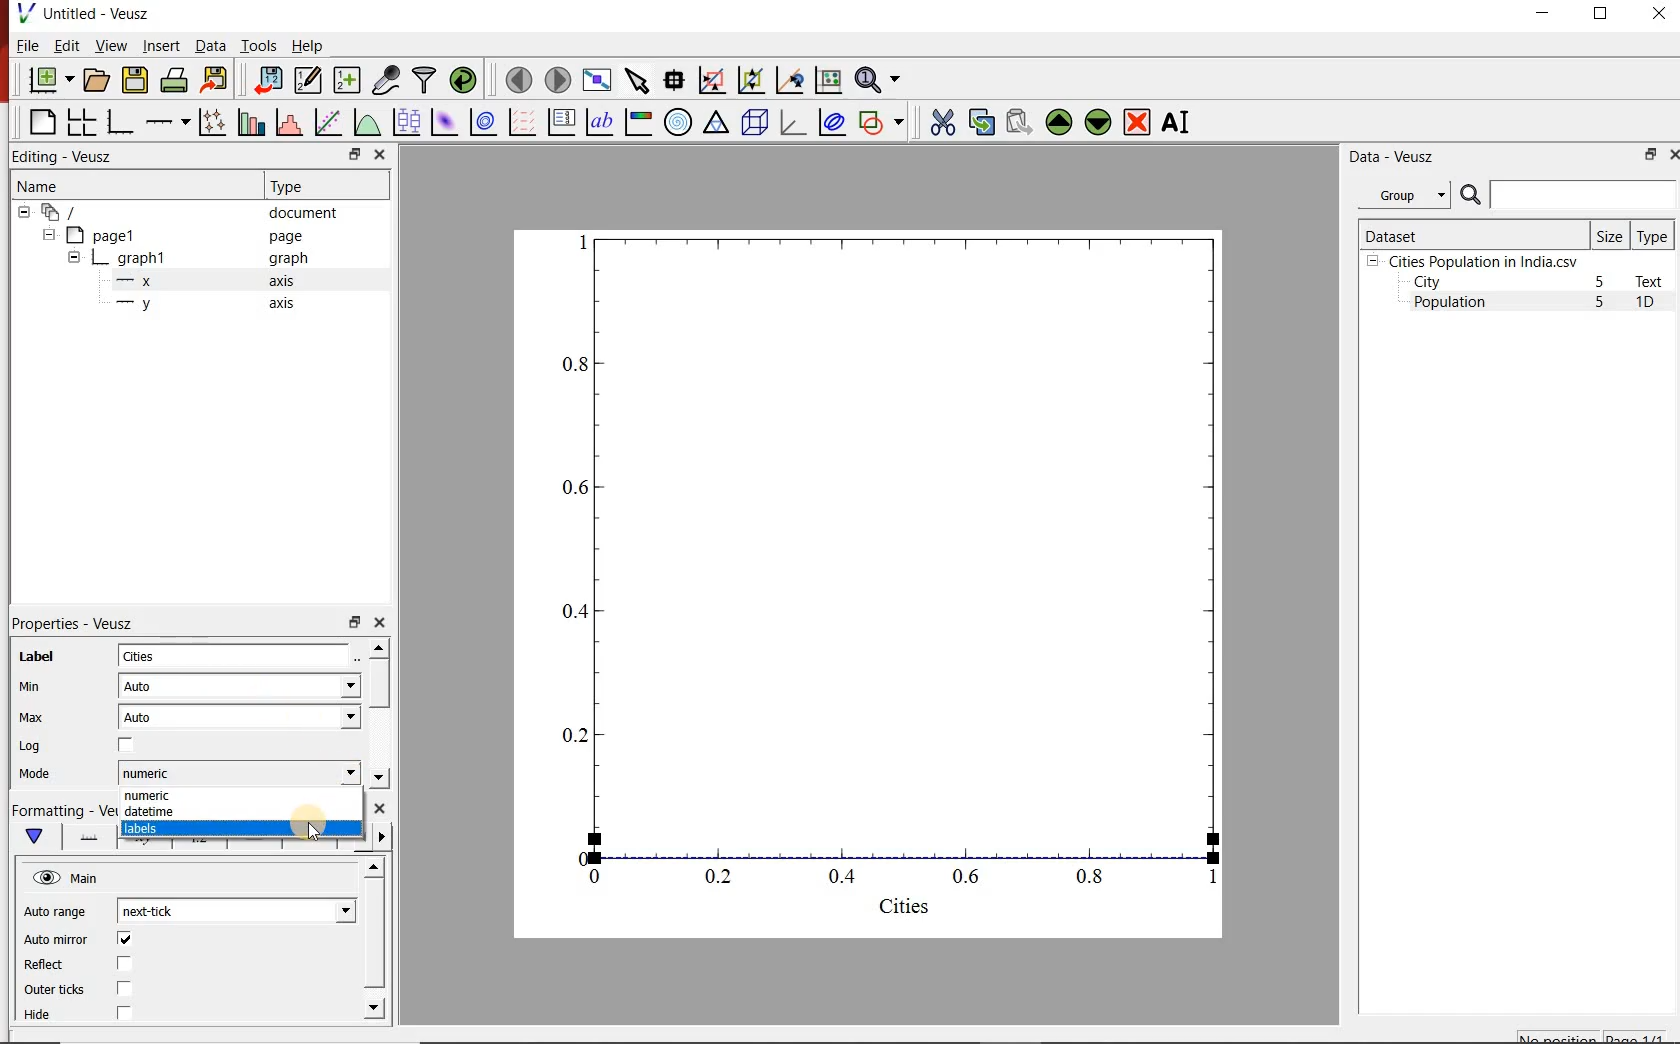  Describe the element at coordinates (179, 235) in the screenshot. I see `page1` at that location.